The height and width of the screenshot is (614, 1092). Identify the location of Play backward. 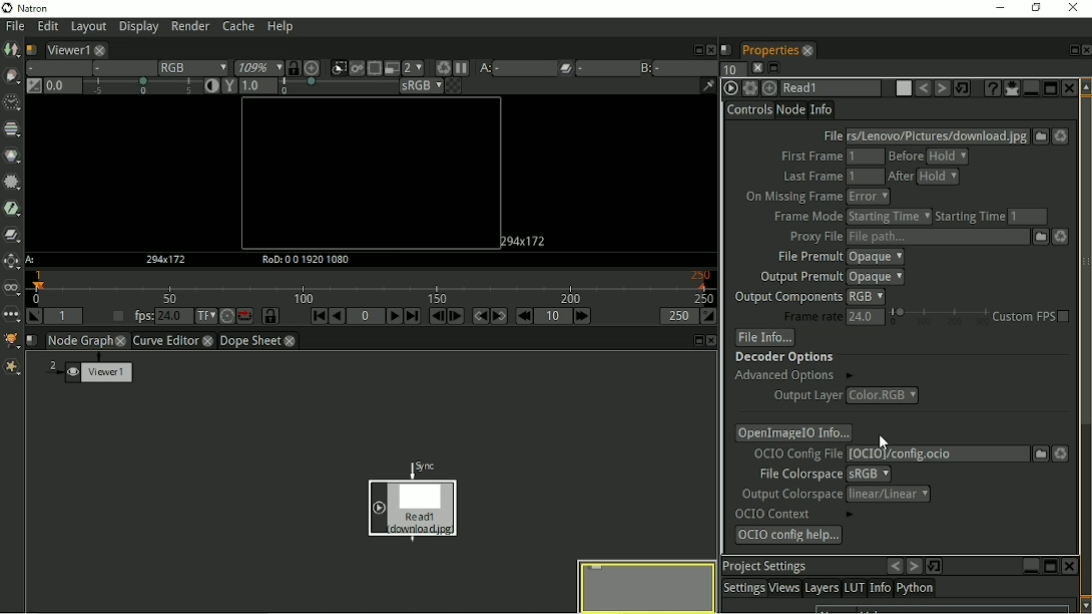
(335, 316).